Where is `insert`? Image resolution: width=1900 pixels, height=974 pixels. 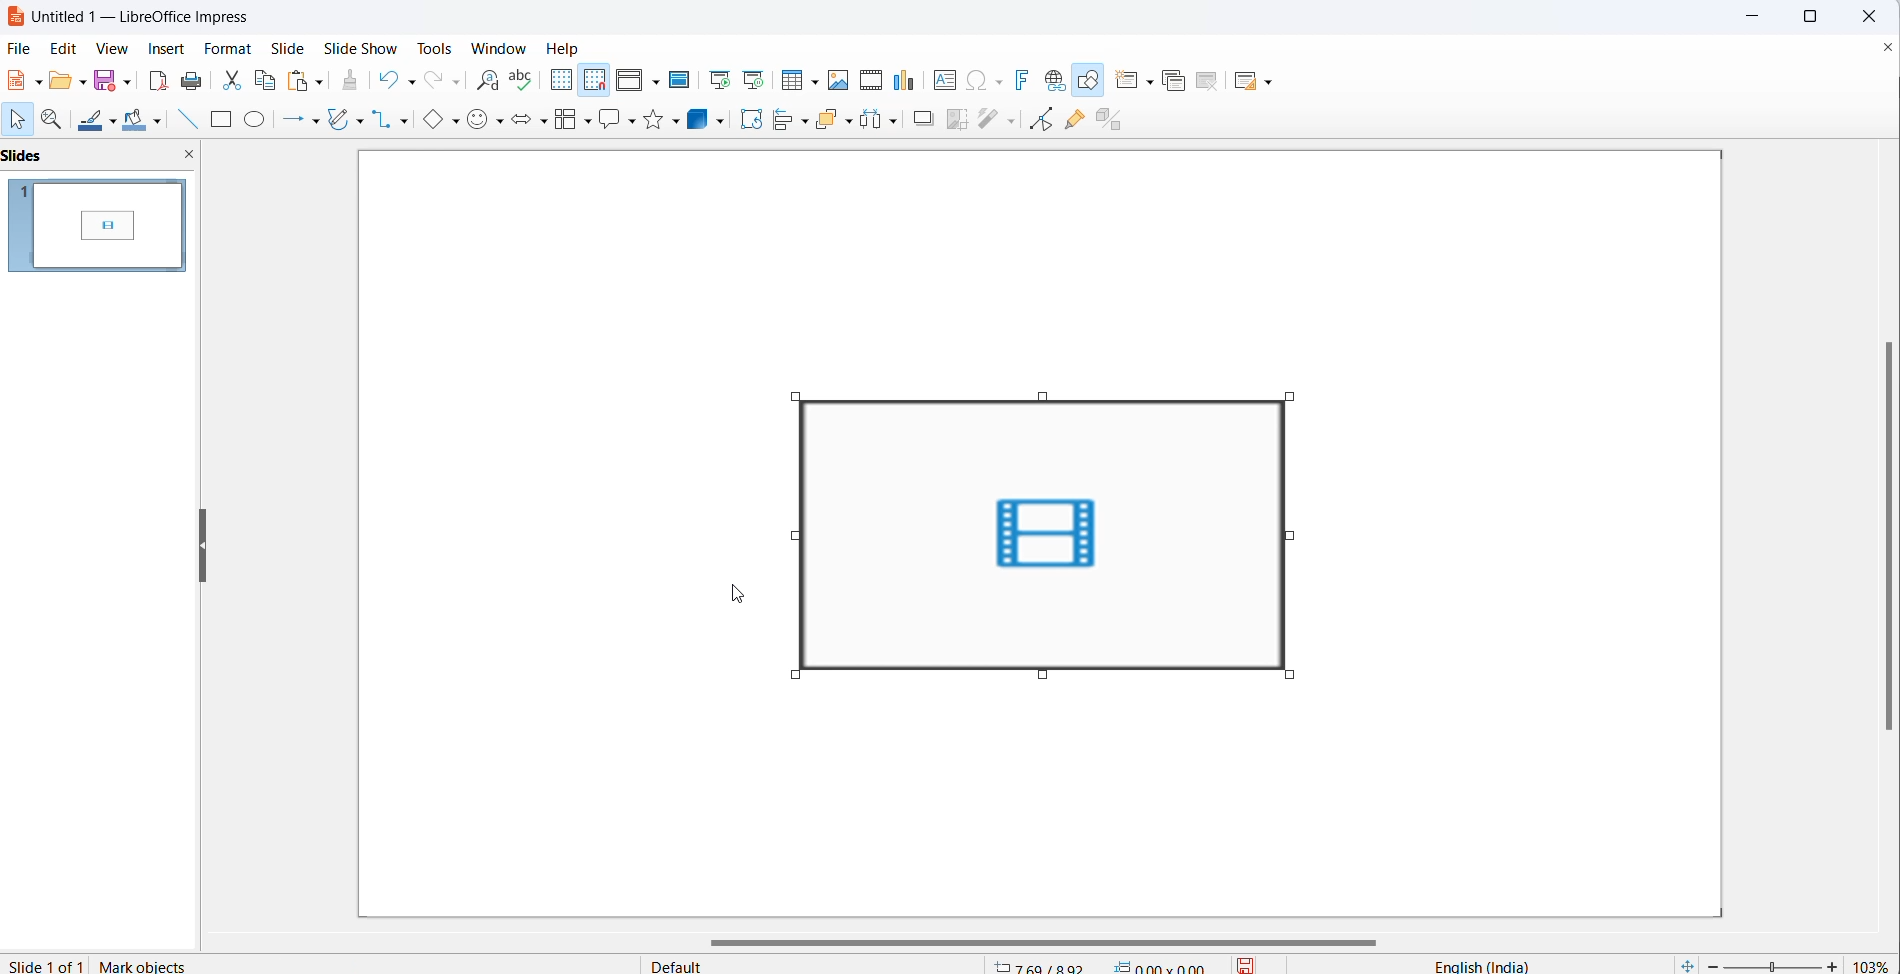 insert is located at coordinates (167, 47).